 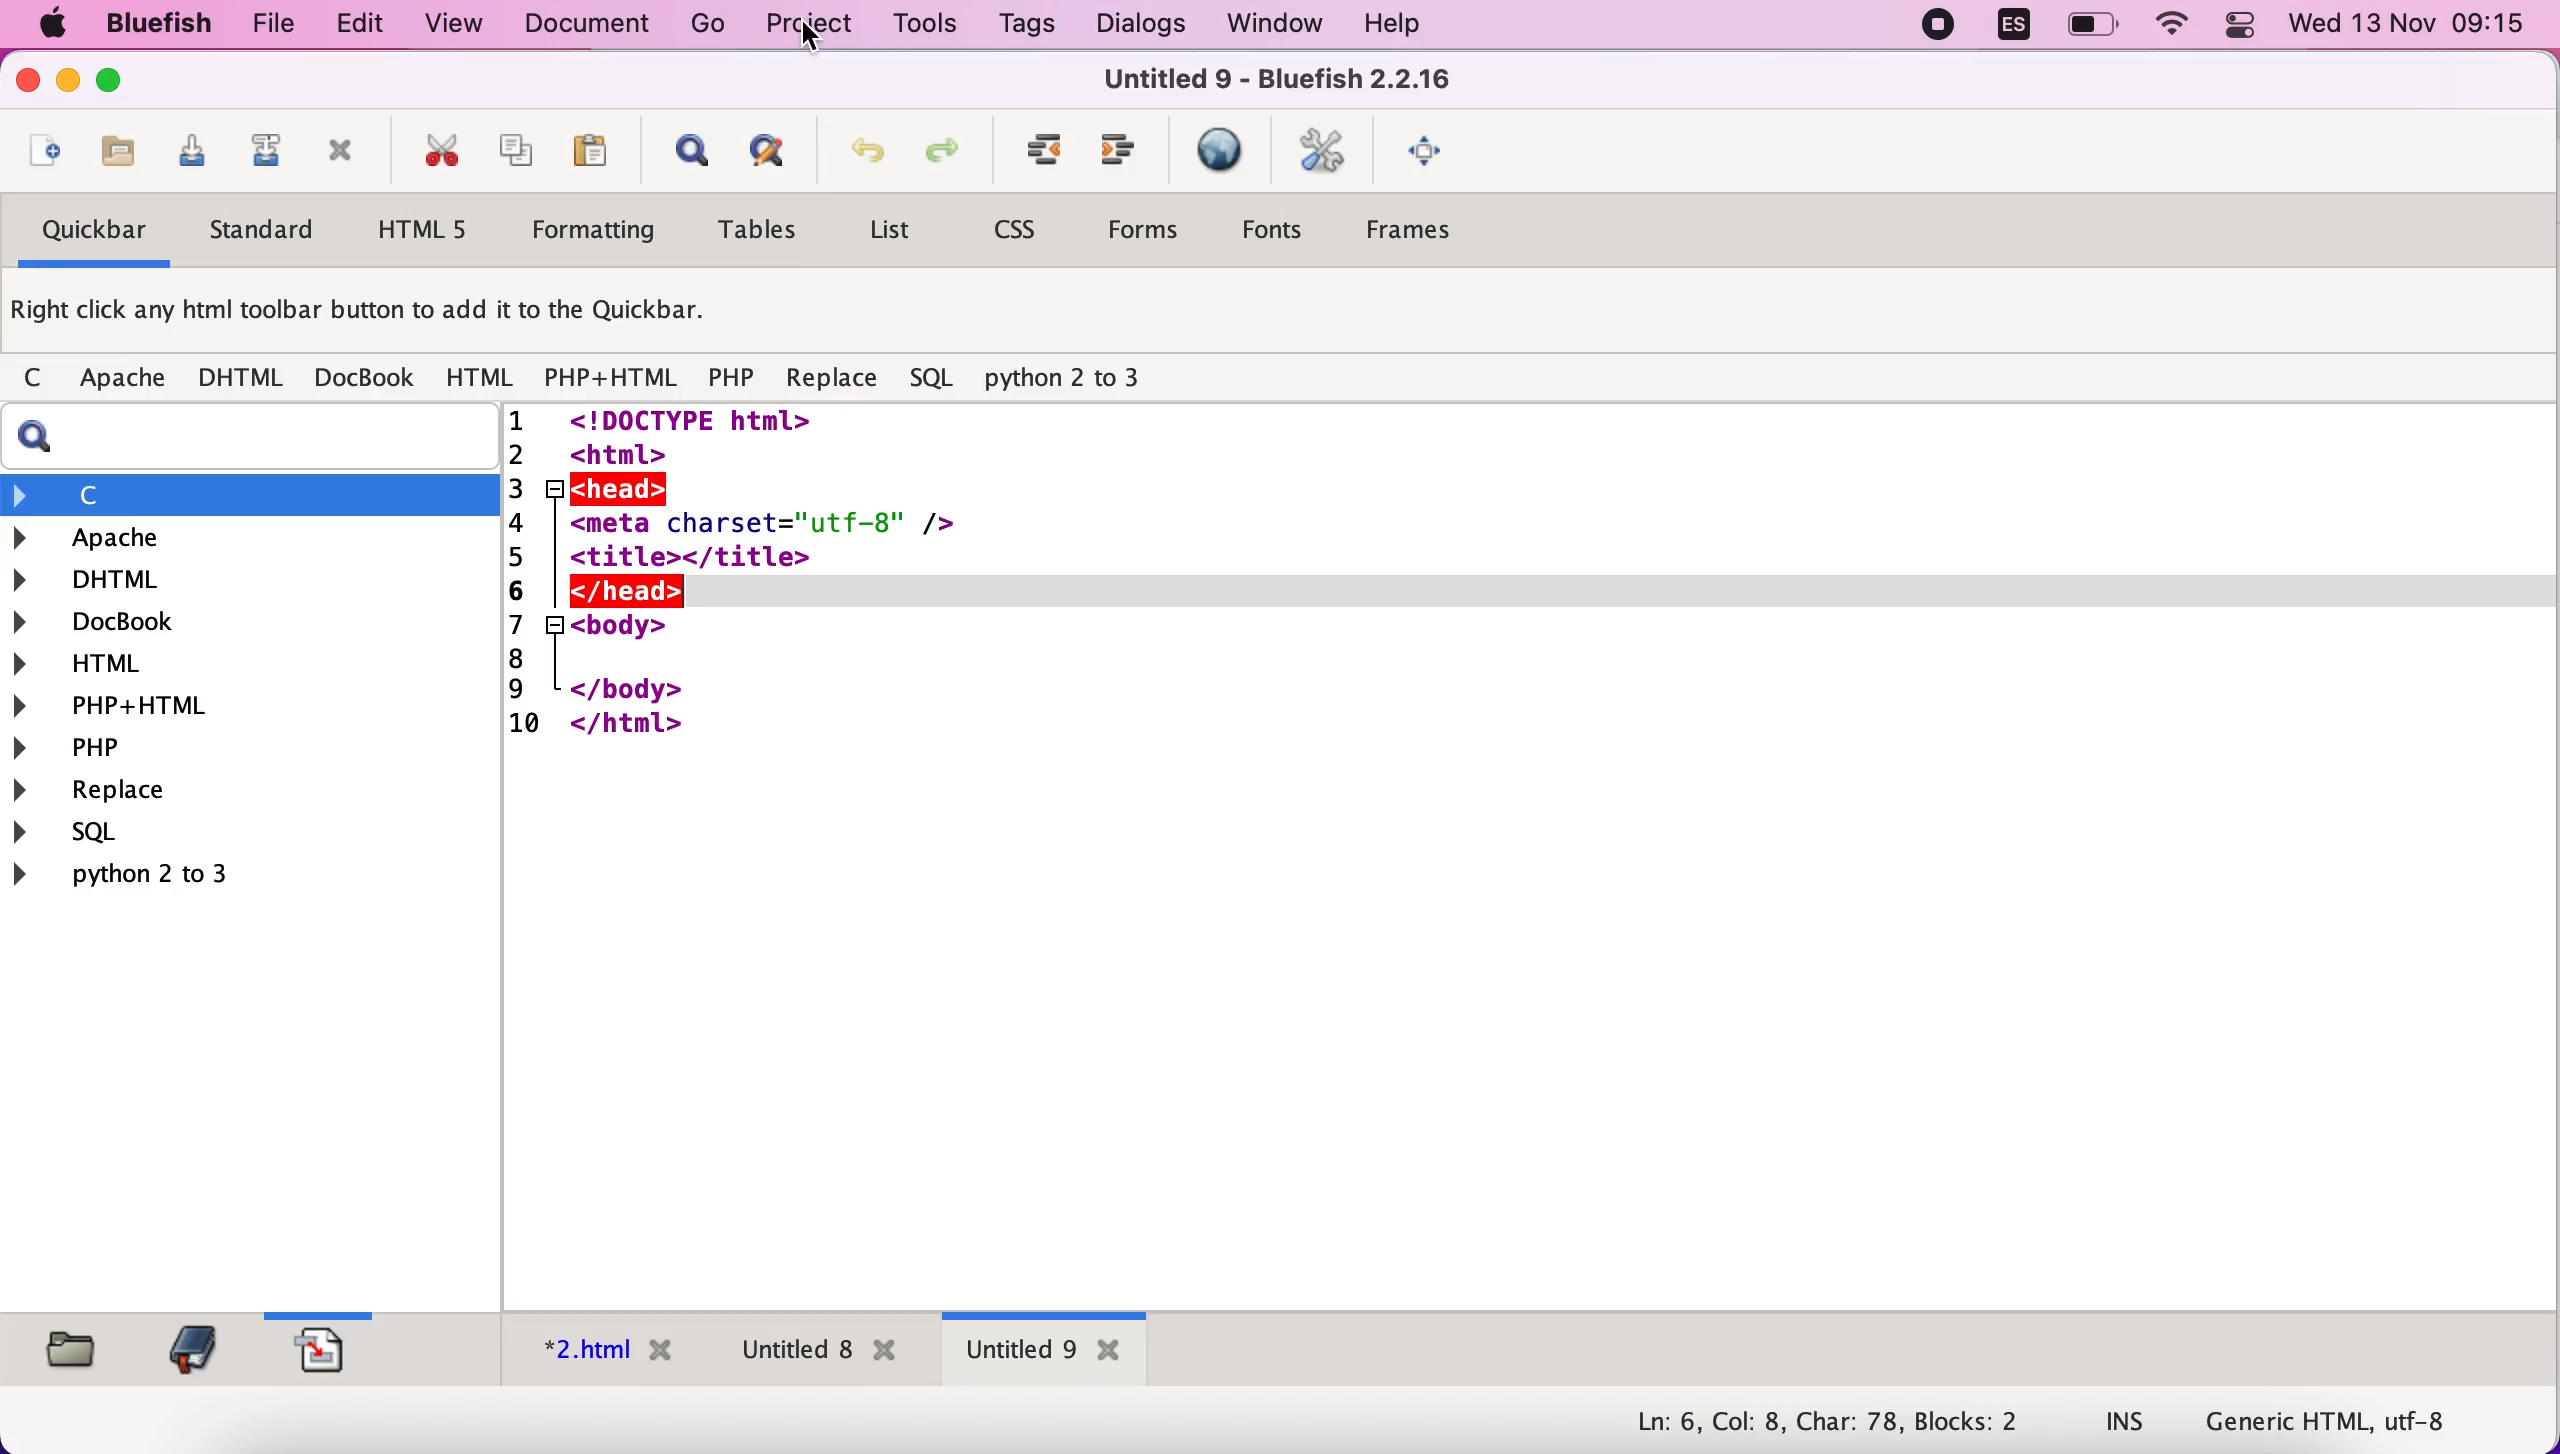 What do you see at coordinates (248, 703) in the screenshot?
I see `php+html` at bounding box center [248, 703].